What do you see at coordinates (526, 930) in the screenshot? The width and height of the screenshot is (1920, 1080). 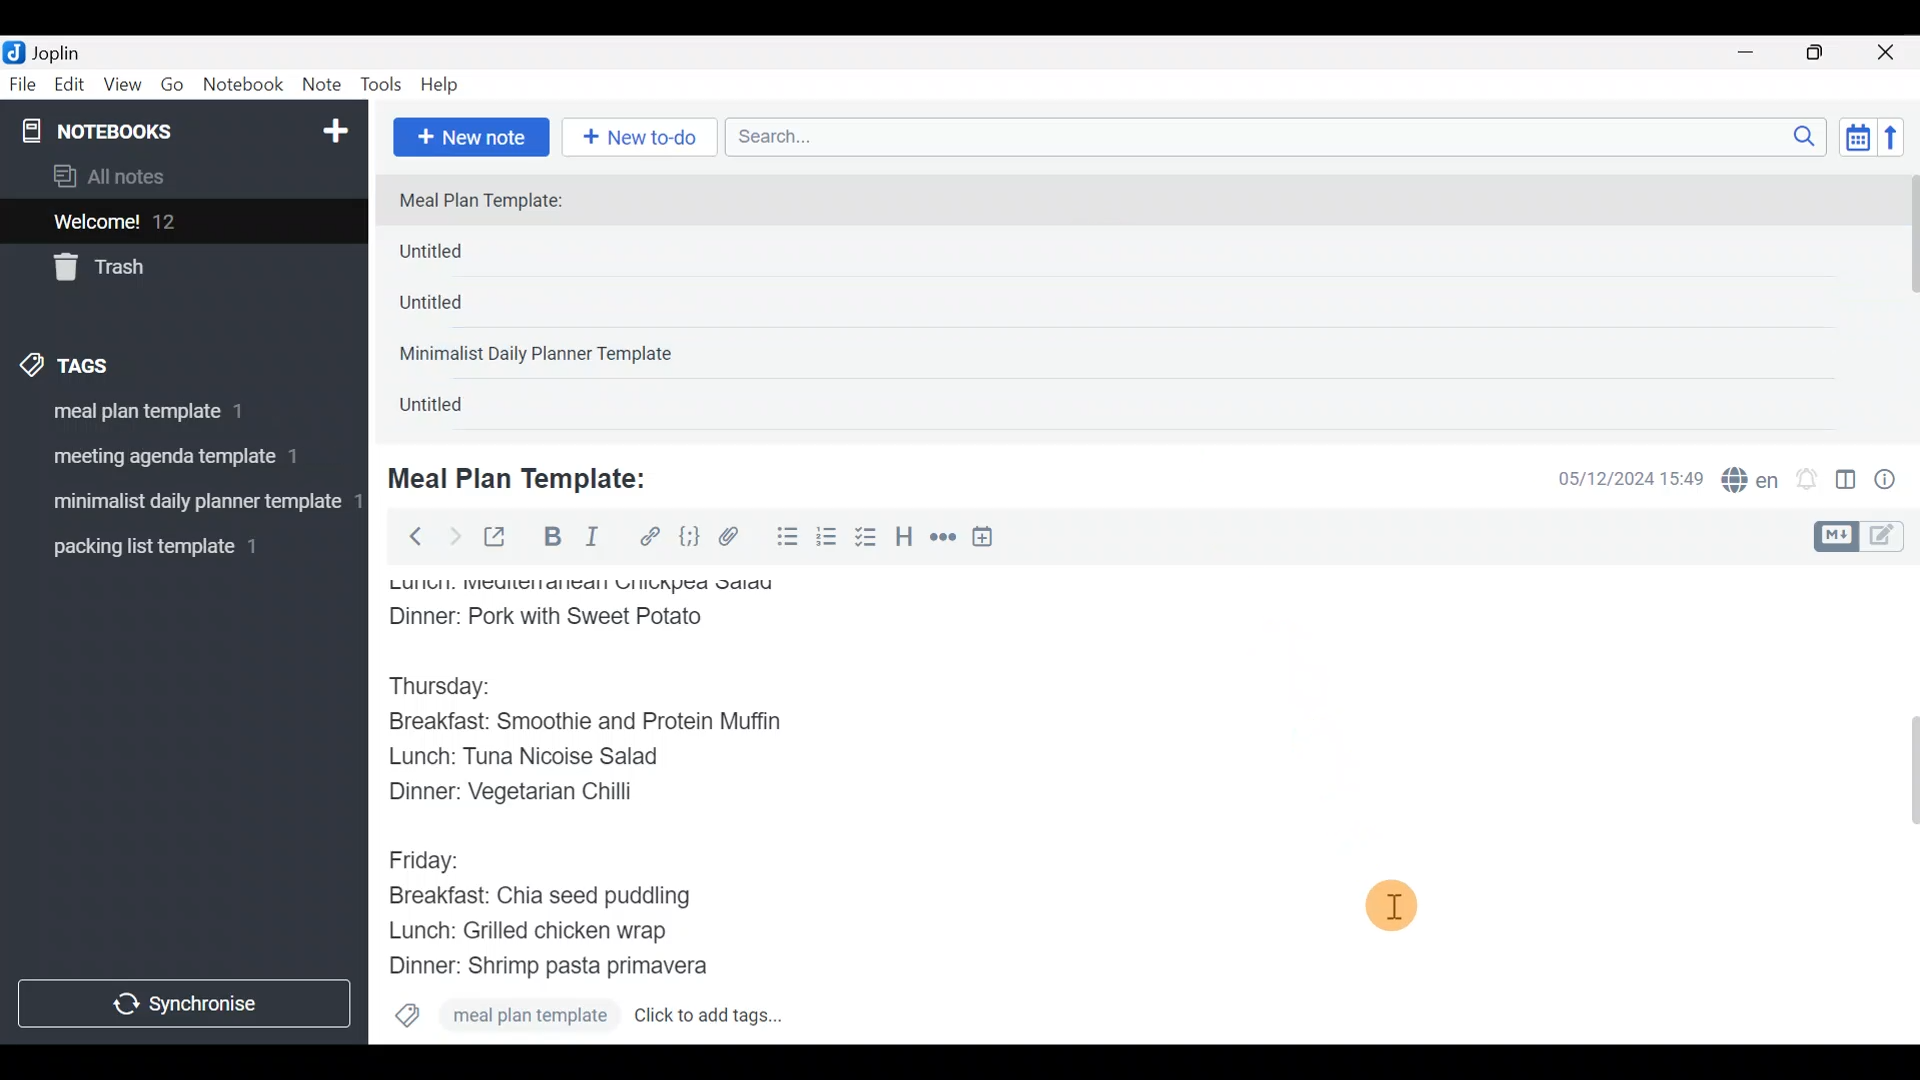 I see `Lunch: Grilled chicken wrap` at bounding box center [526, 930].